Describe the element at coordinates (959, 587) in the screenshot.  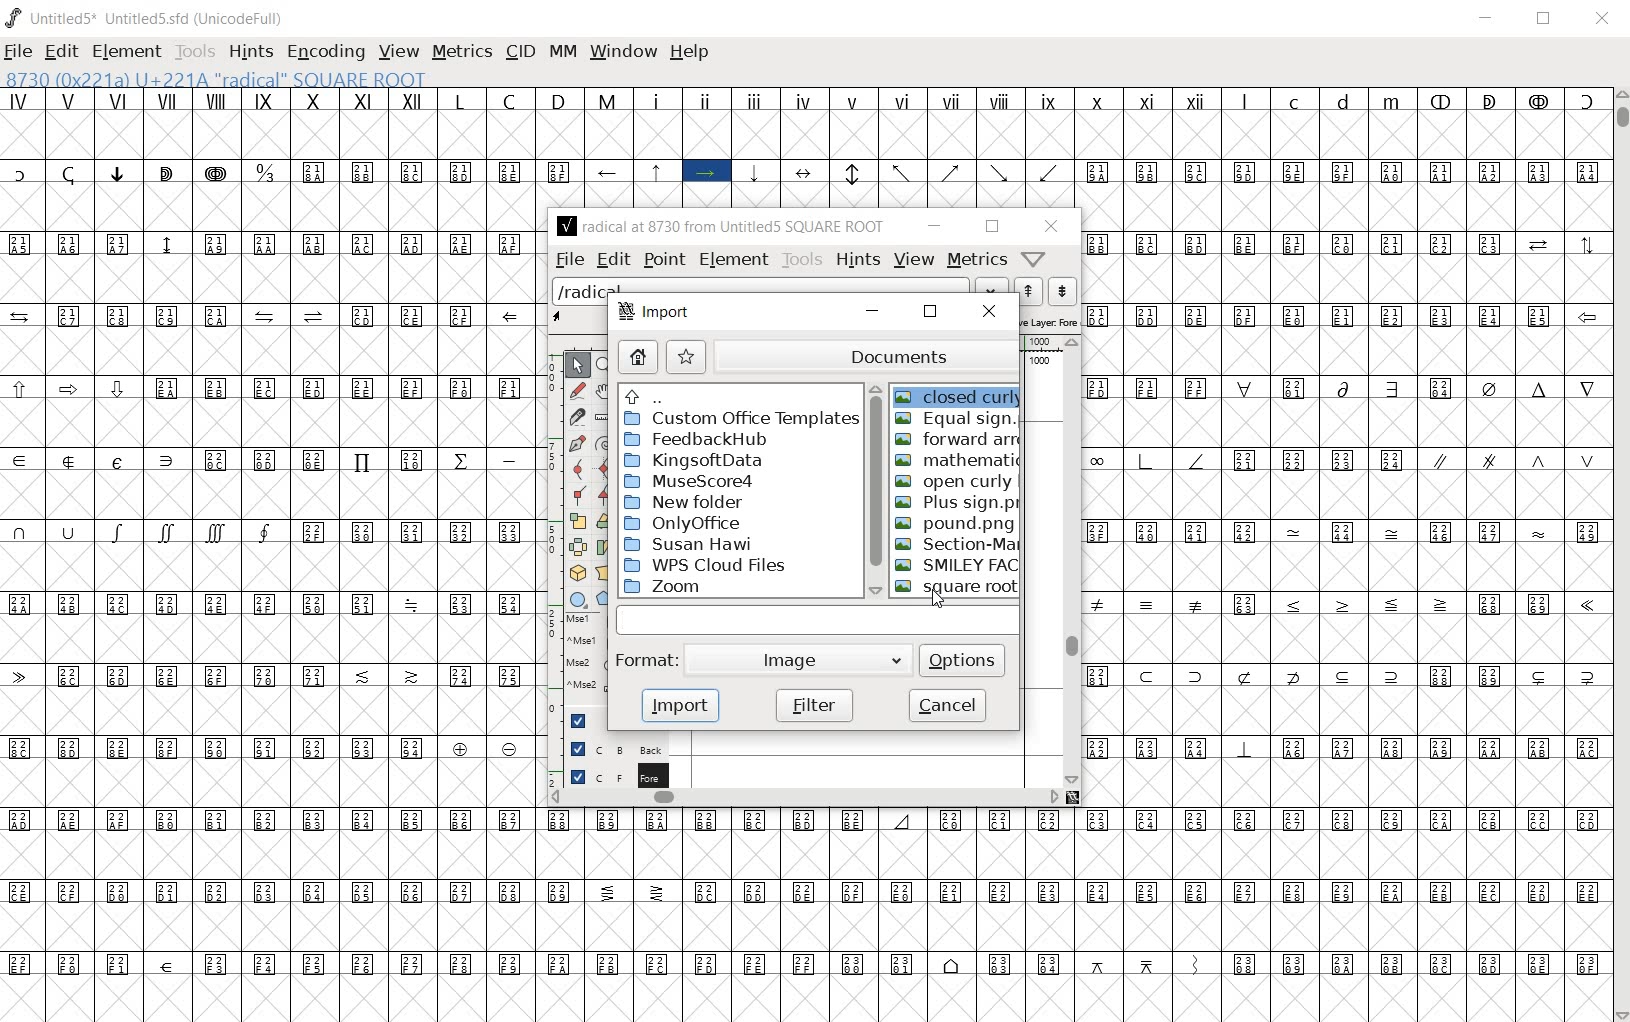
I see `square root` at that location.